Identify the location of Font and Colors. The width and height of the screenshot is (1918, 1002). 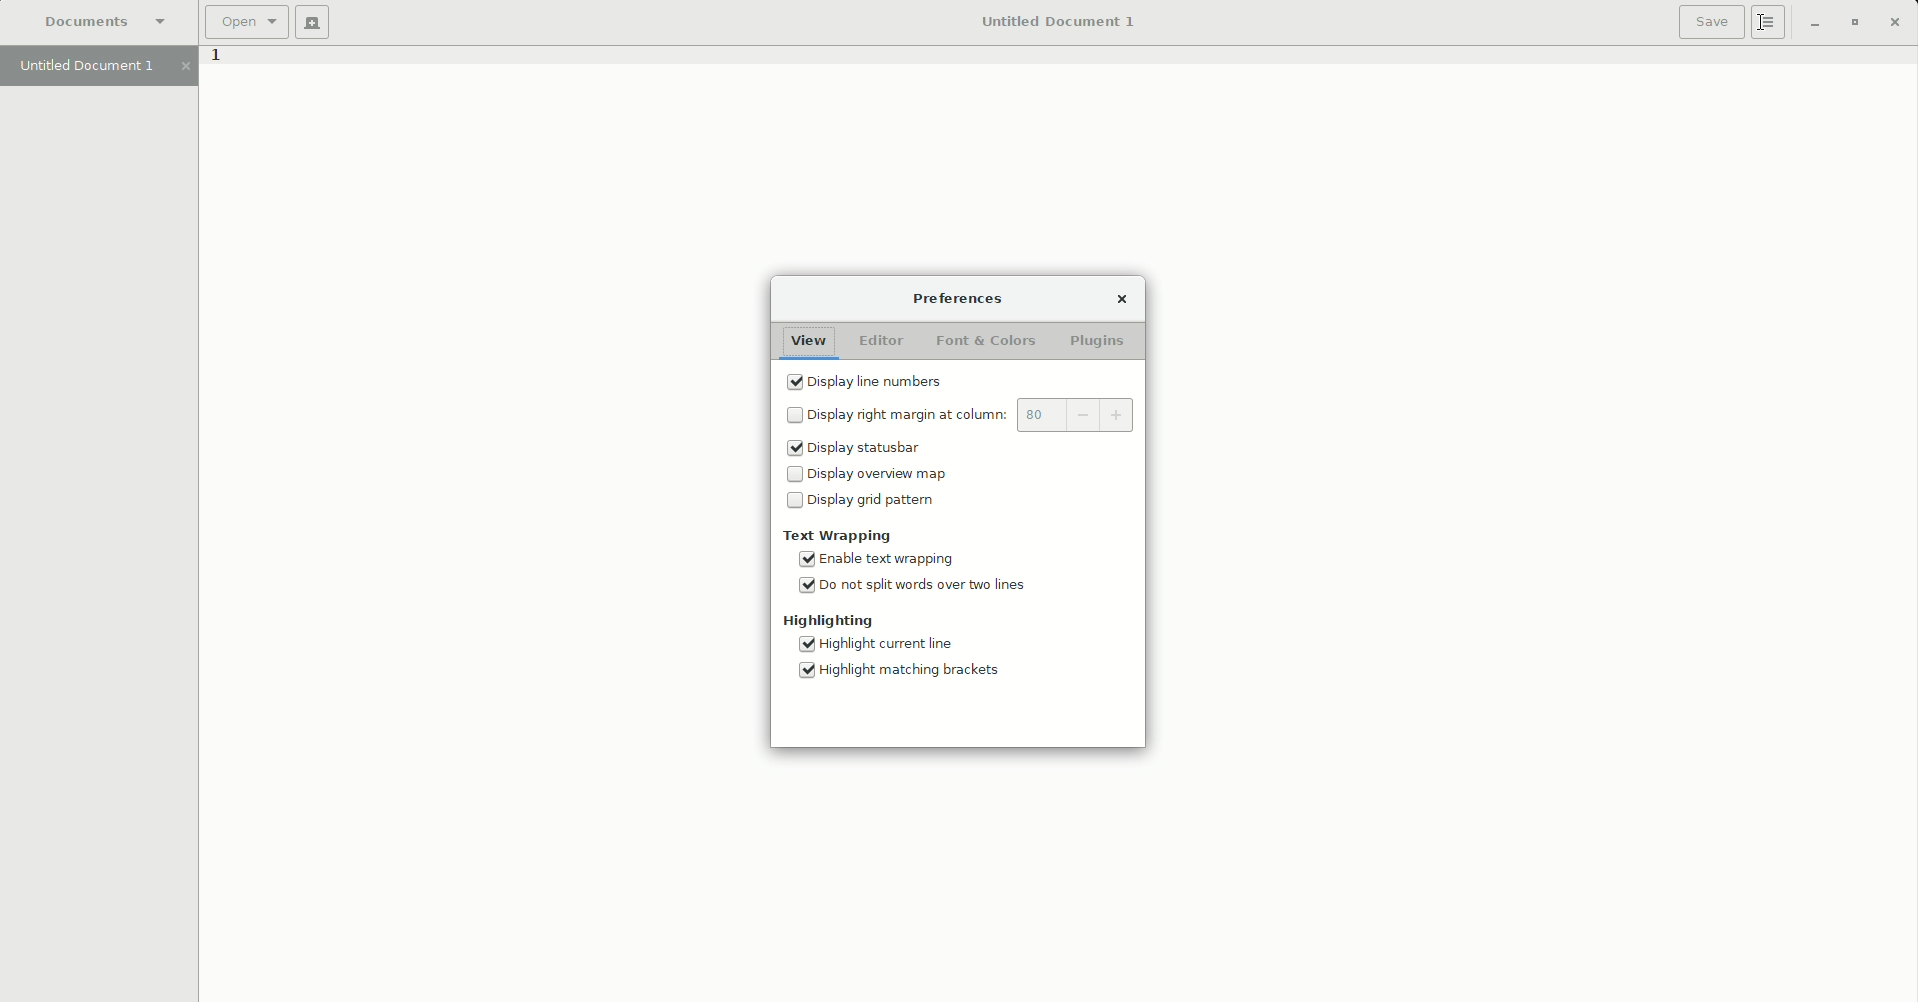
(989, 342).